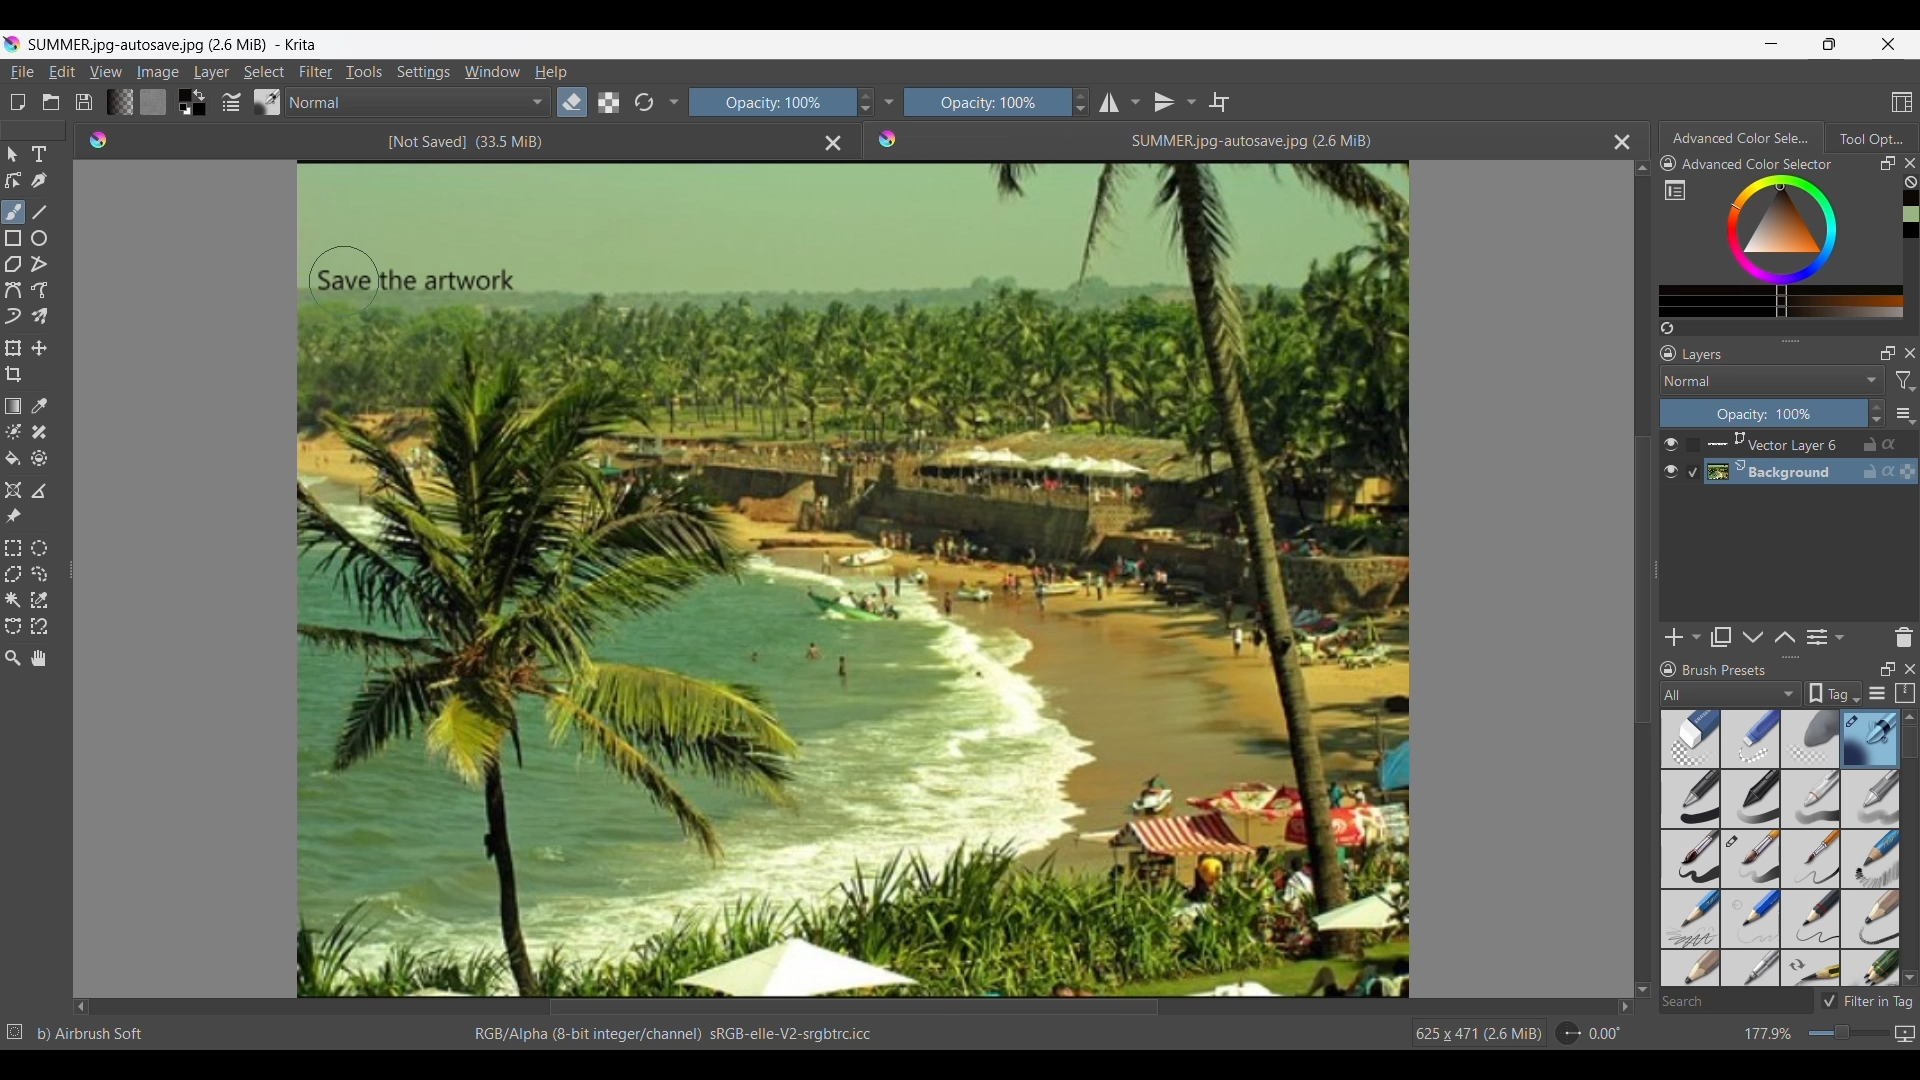  I want to click on Colorize mask tool, so click(14, 431).